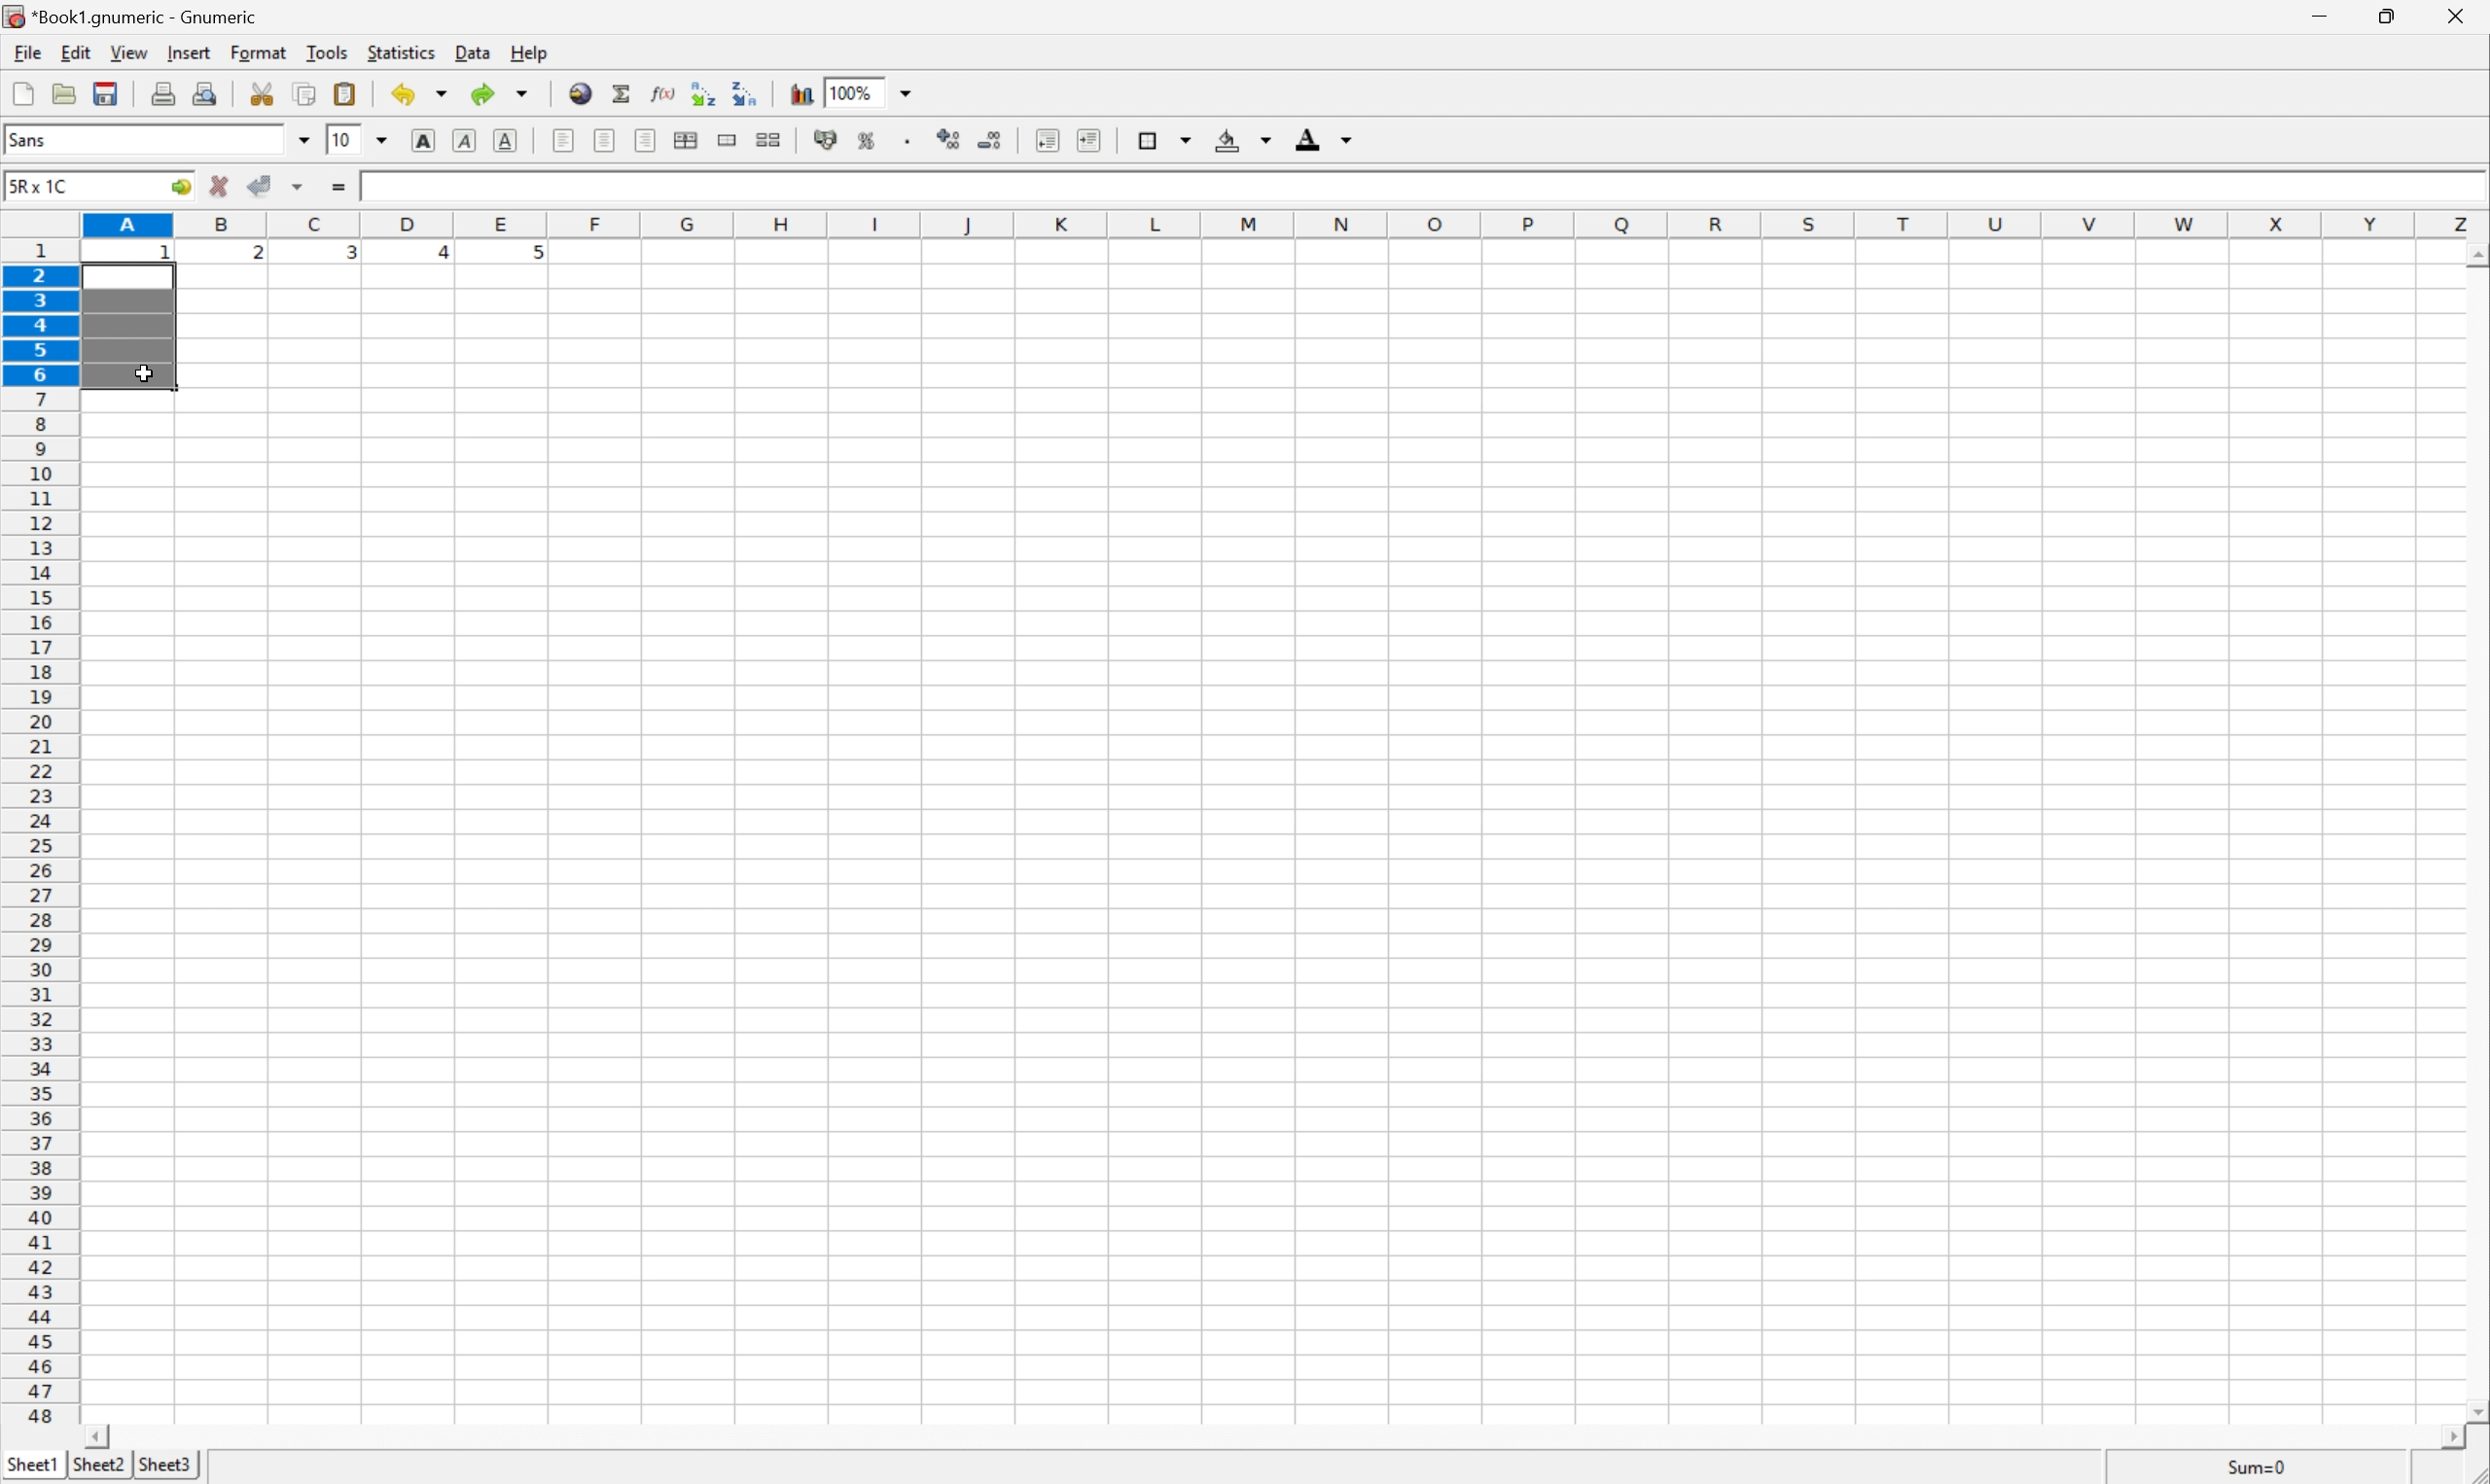  What do you see at coordinates (802, 94) in the screenshot?
I see `insert chart` at bounding box center [802, 94].